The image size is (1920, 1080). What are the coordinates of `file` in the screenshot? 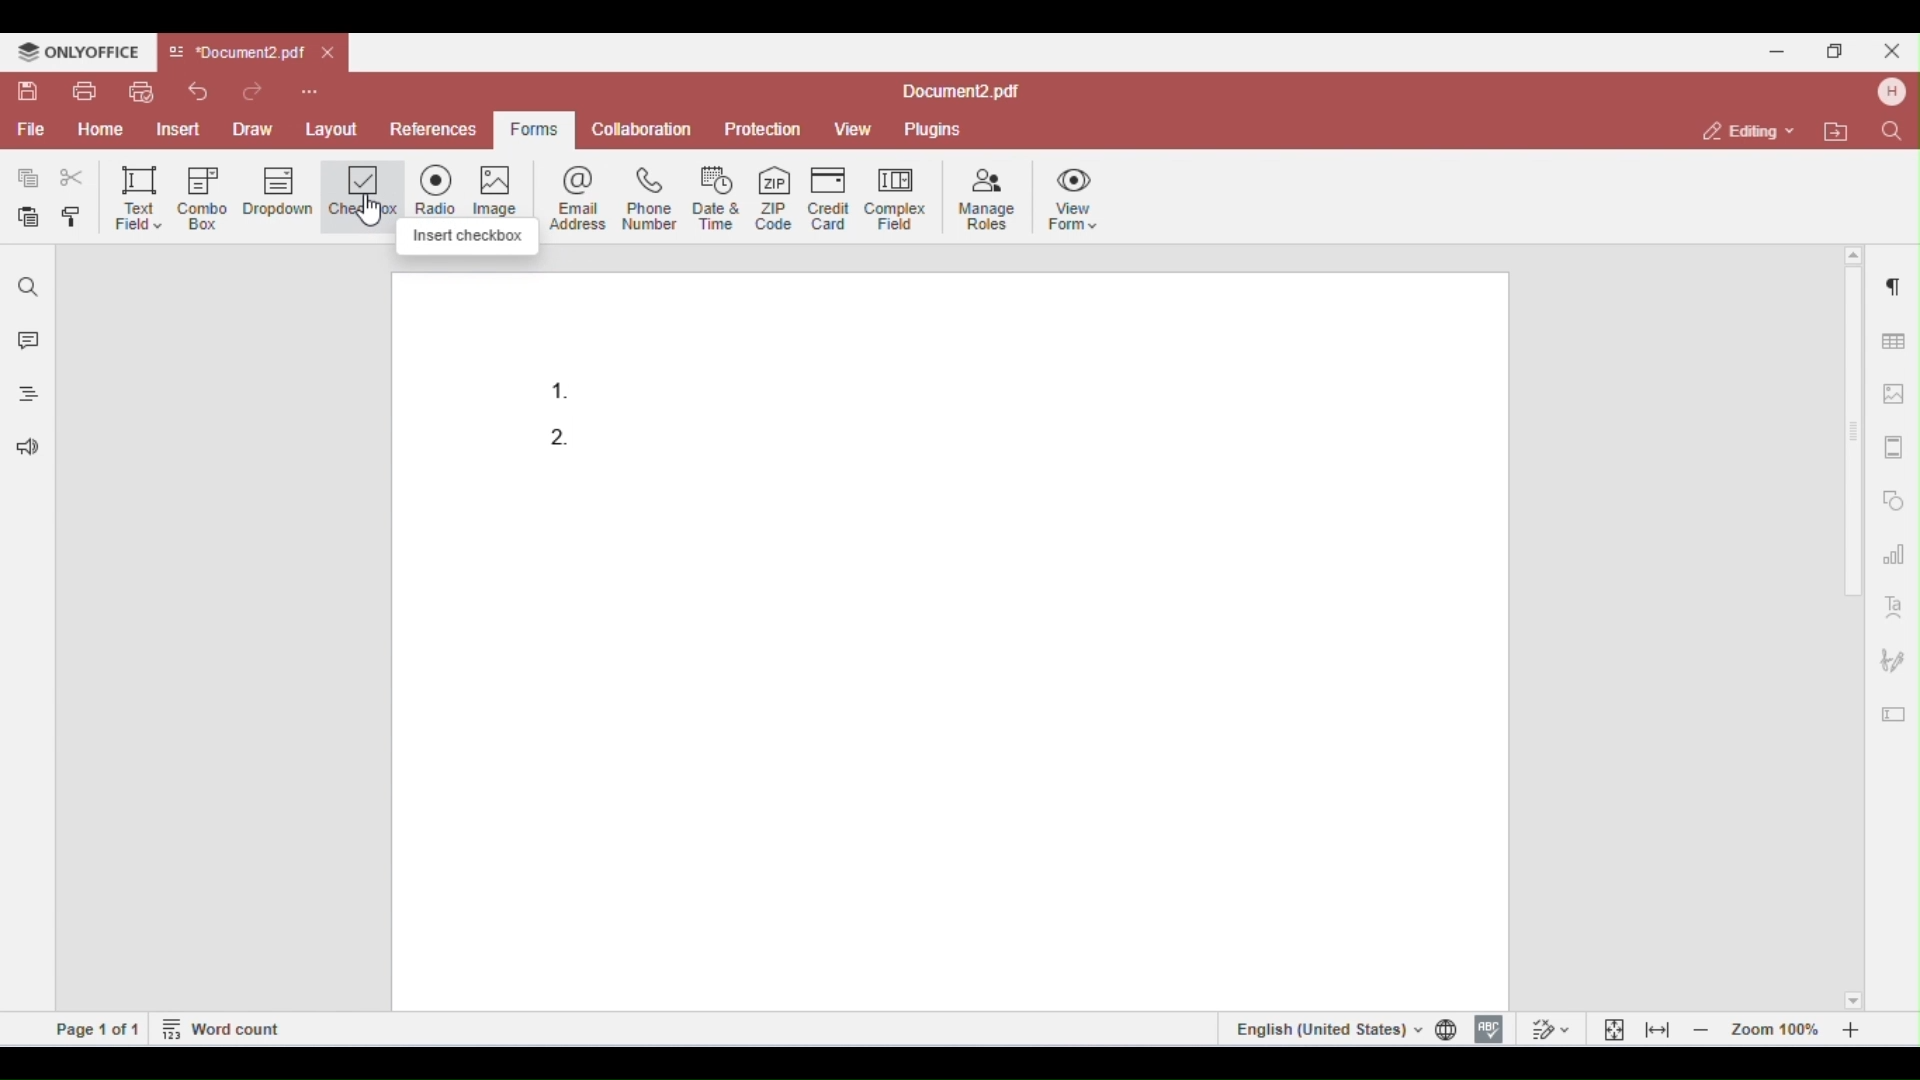 It's located at (29, 130).